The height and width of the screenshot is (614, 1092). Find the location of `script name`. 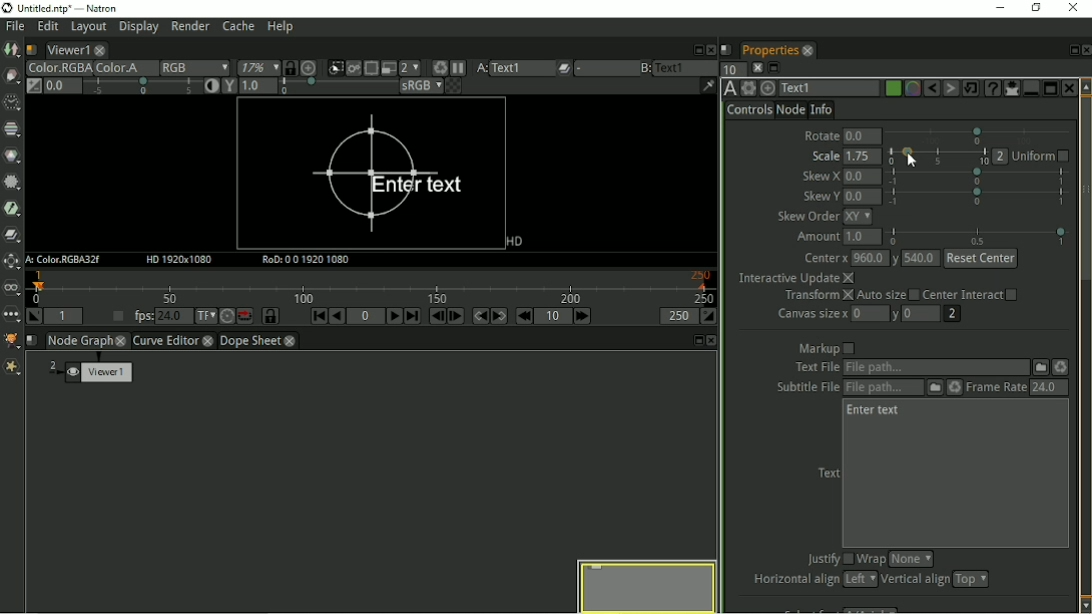

script name is located at coordinates (32, 340).